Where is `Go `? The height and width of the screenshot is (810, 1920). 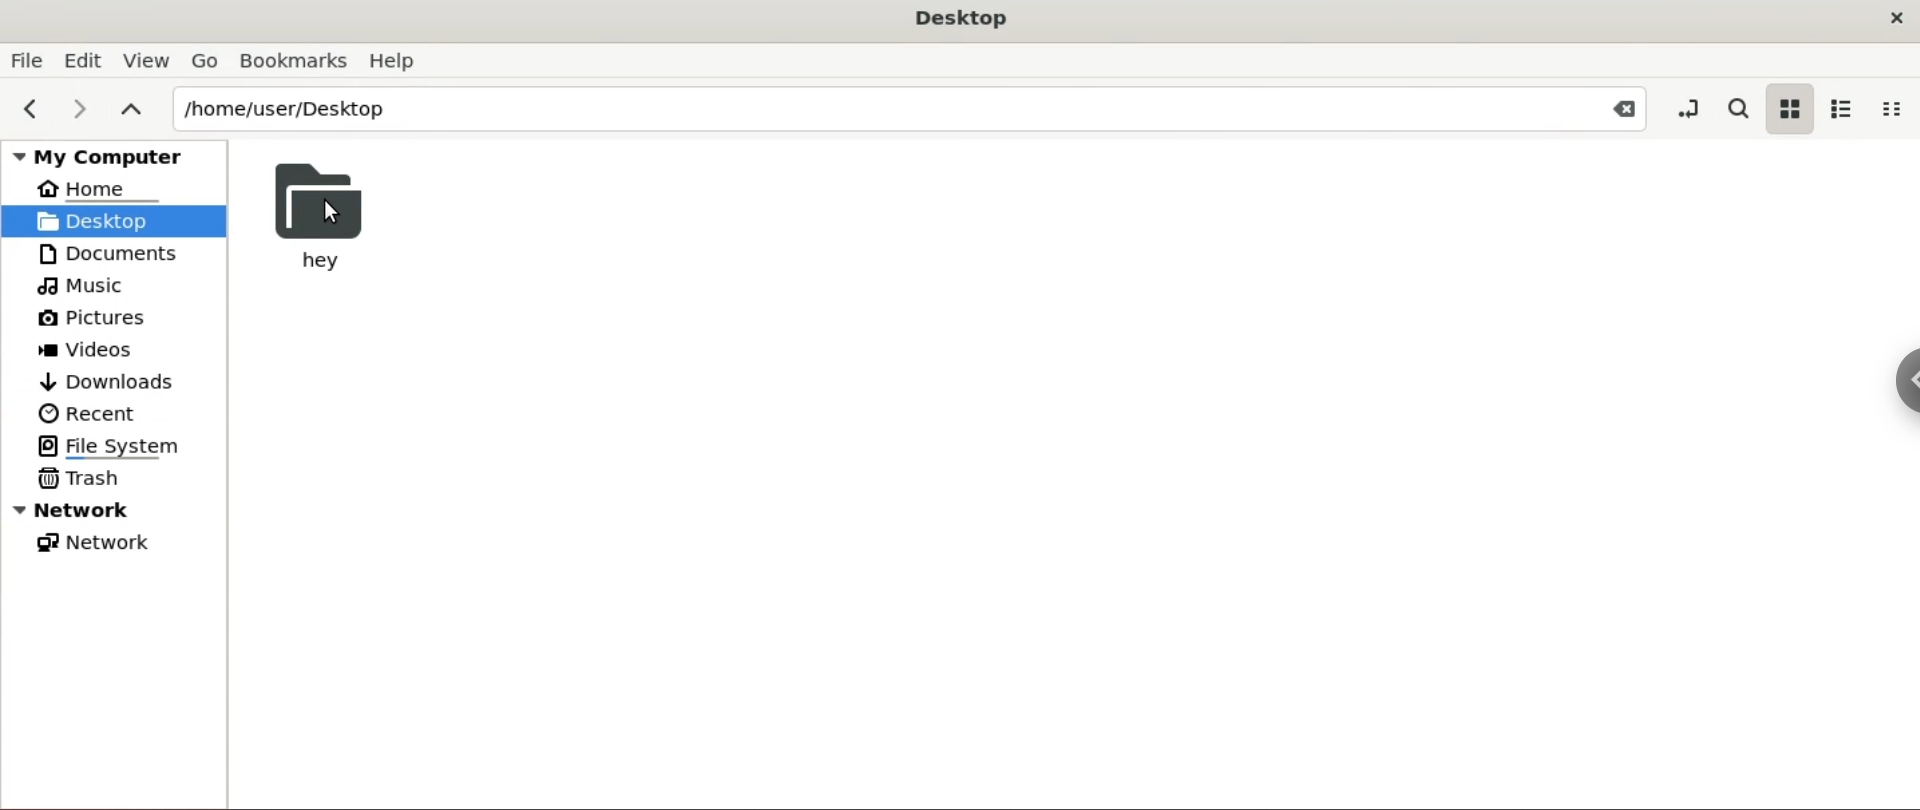 Go  is located at coordinates (205, 60).